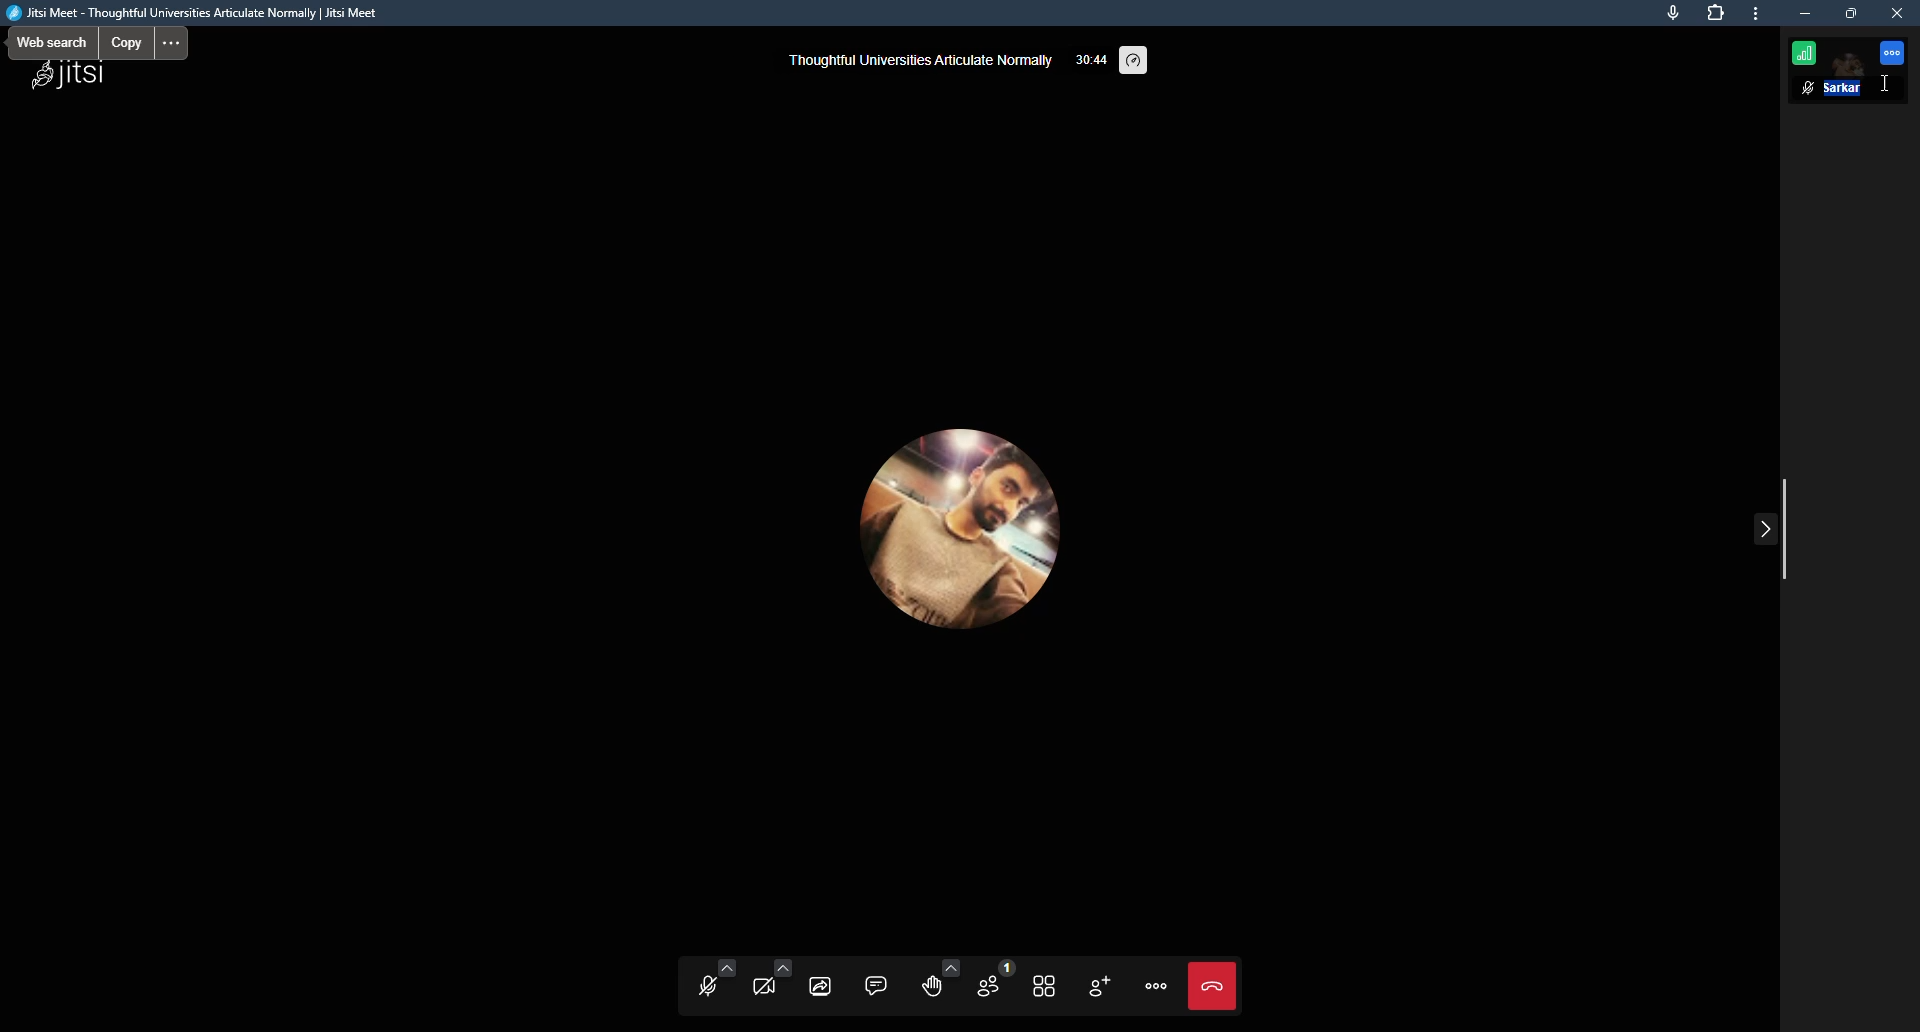 The height and width of the screenshot is (1032, 1920). Describe the element at coordinates (877, 984) in the screenshot. I see `open chat` at that location.